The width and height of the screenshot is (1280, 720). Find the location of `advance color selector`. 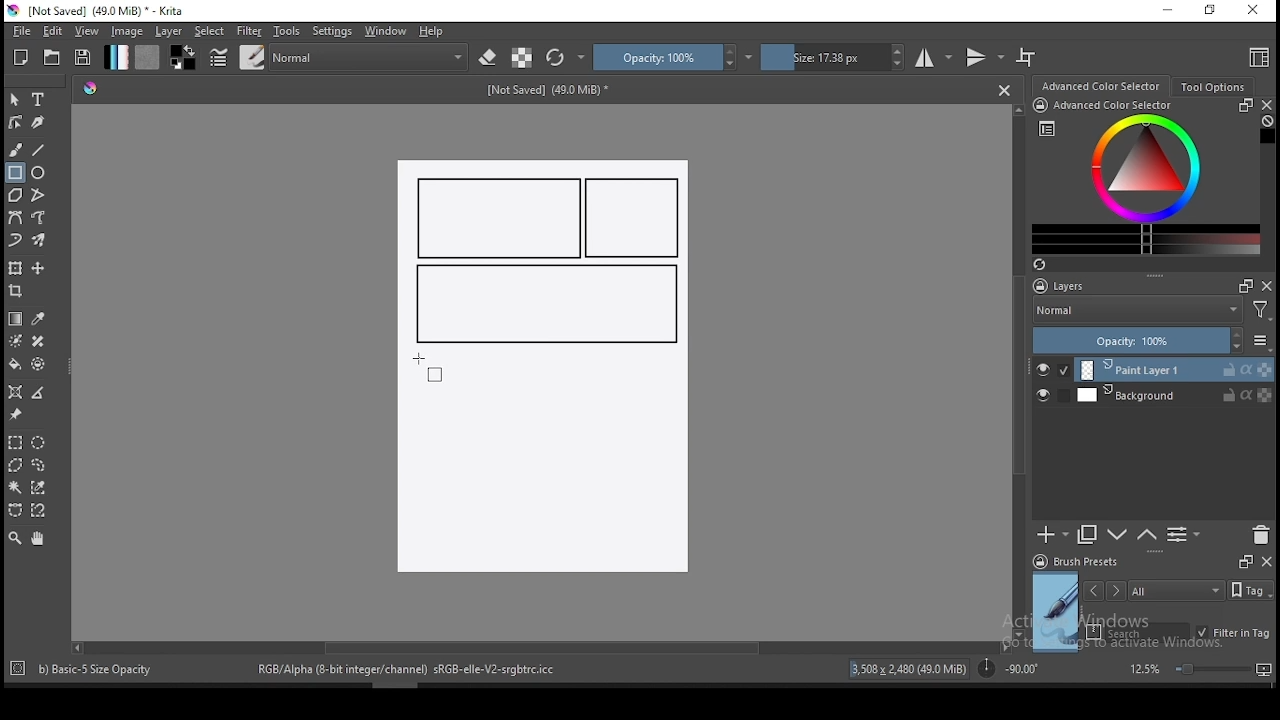

advance color selector is located at coordinates (1103, 85).